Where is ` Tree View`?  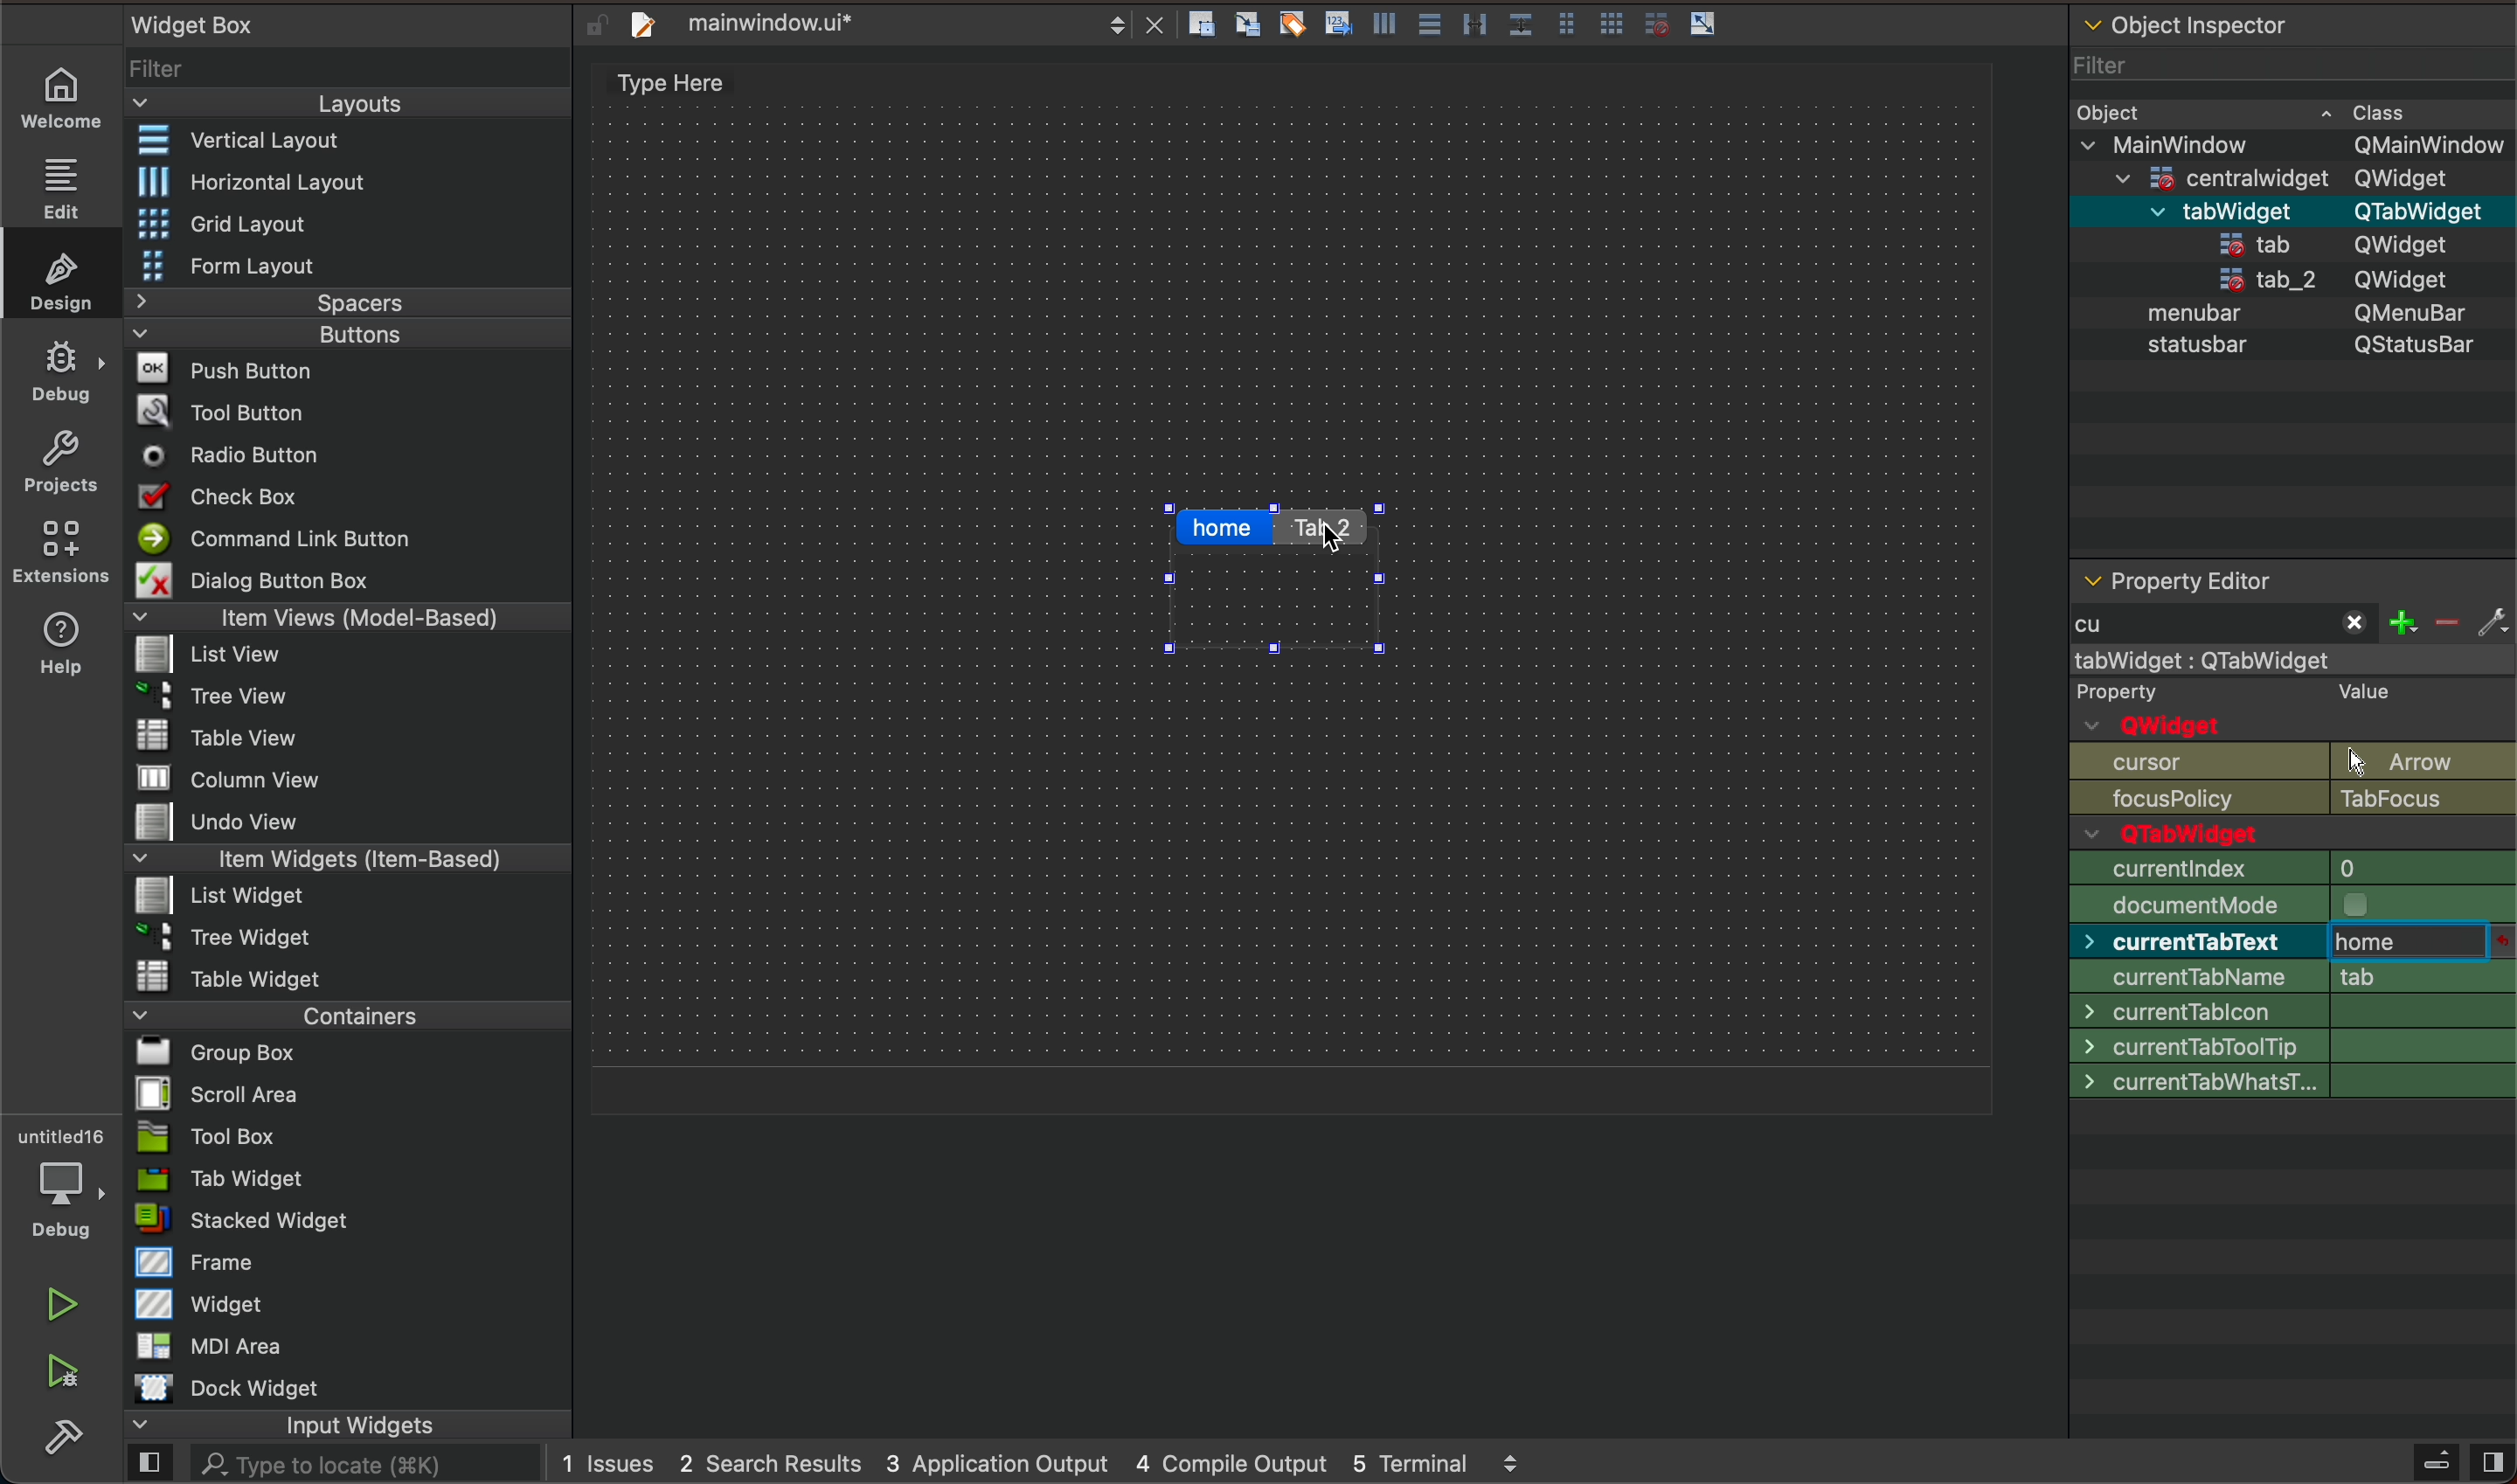
 Tree View is located at coordinates (216, 693).